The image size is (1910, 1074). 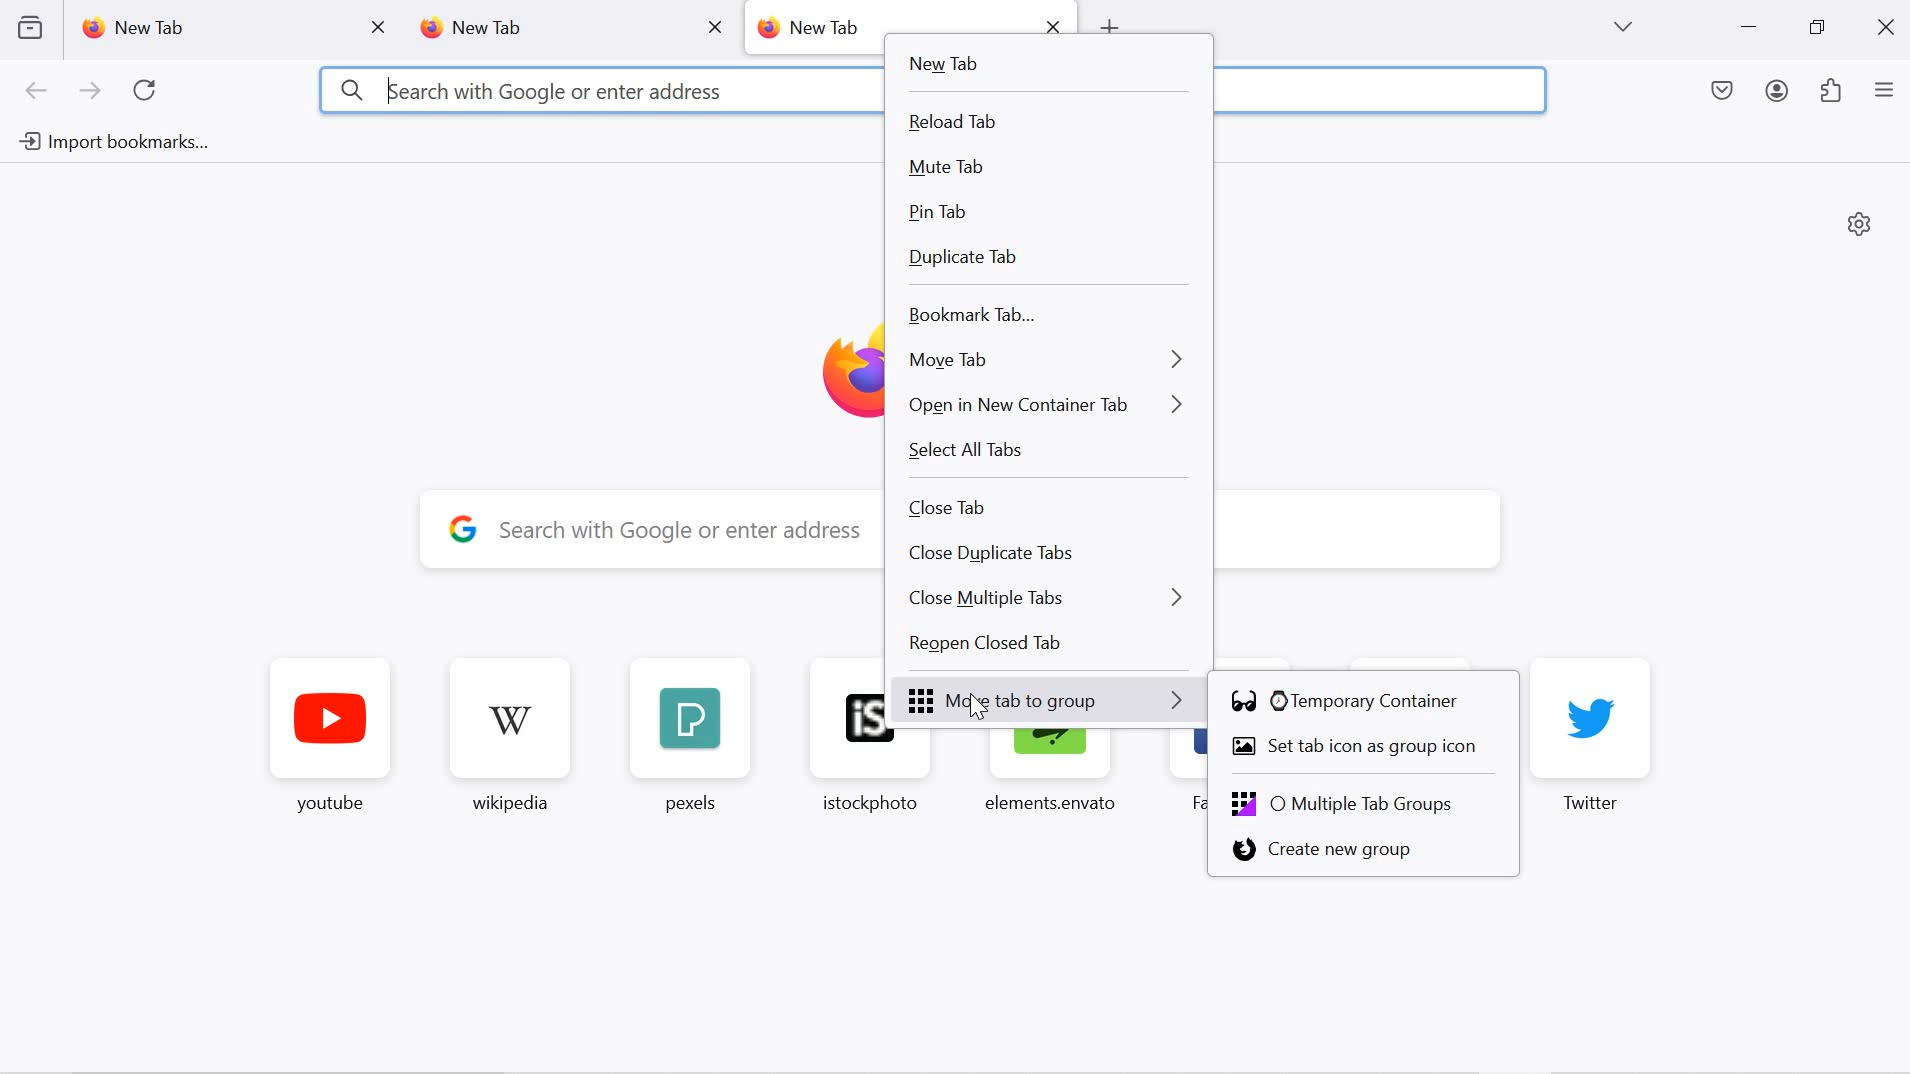 What do you see at coordinates (1041, 263) in the screenshot?
I see `duplicate tab` at bounding box center [1041, 263].